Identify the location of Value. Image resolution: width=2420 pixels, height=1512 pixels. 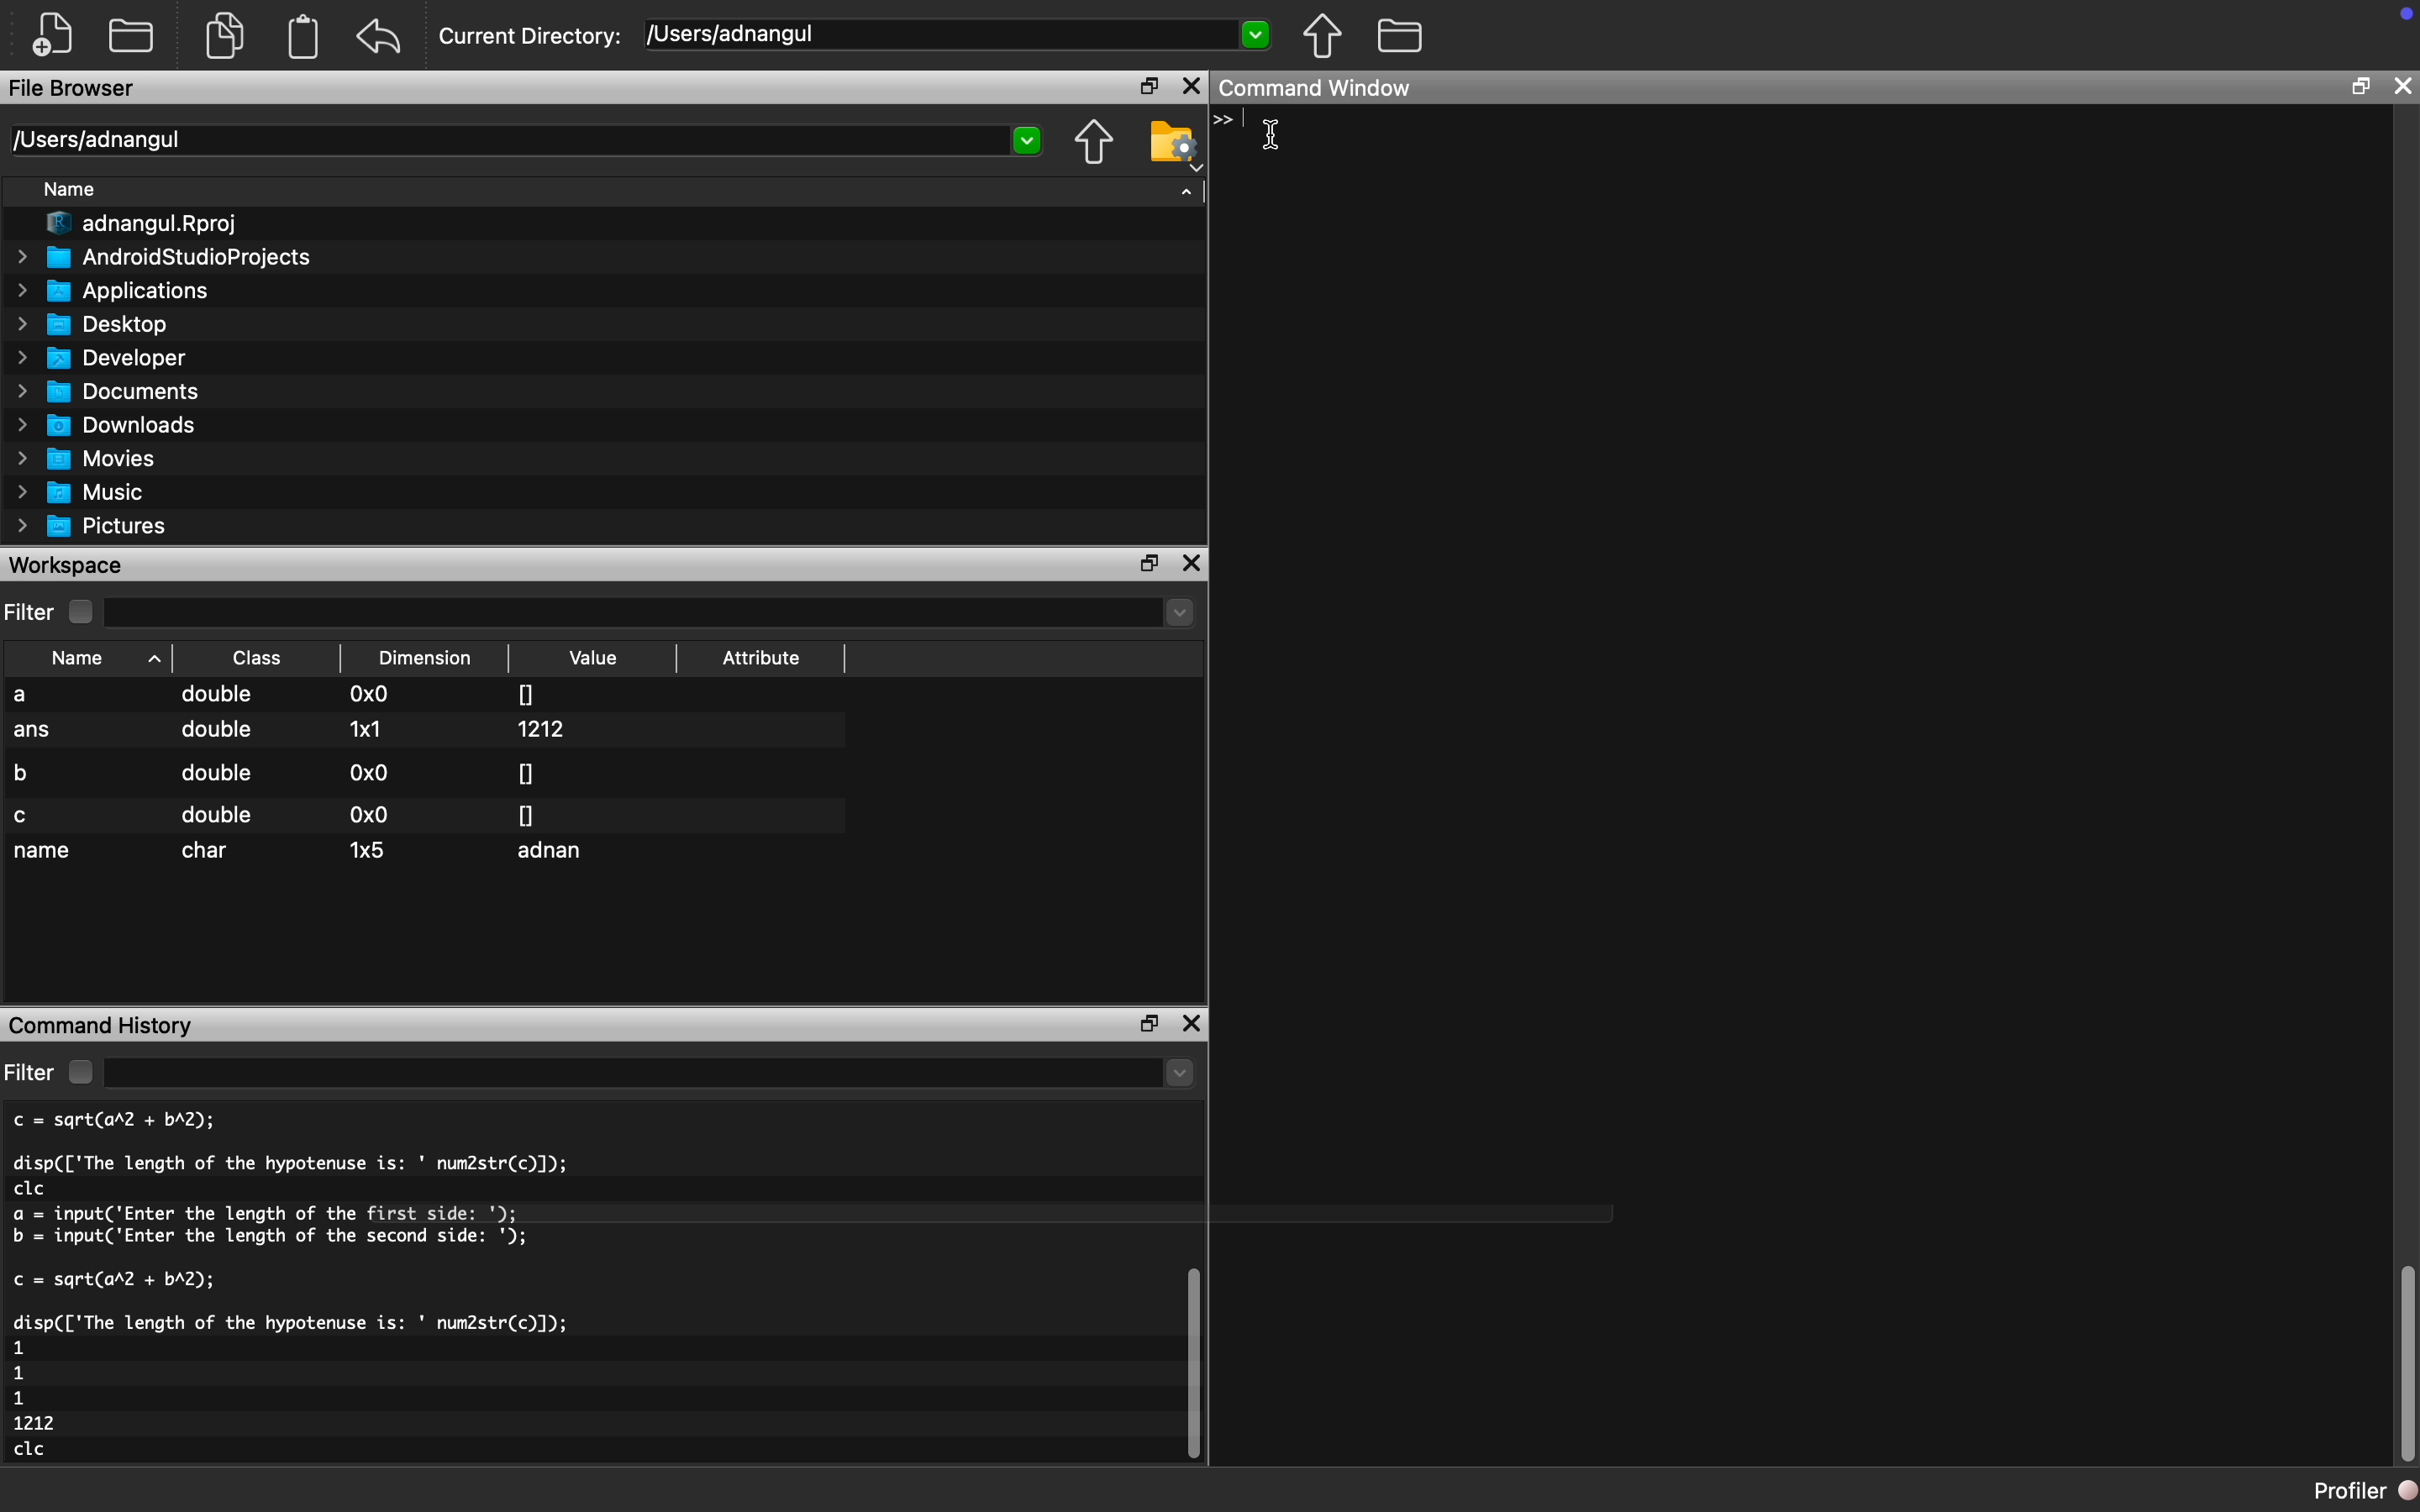
(597, 658).